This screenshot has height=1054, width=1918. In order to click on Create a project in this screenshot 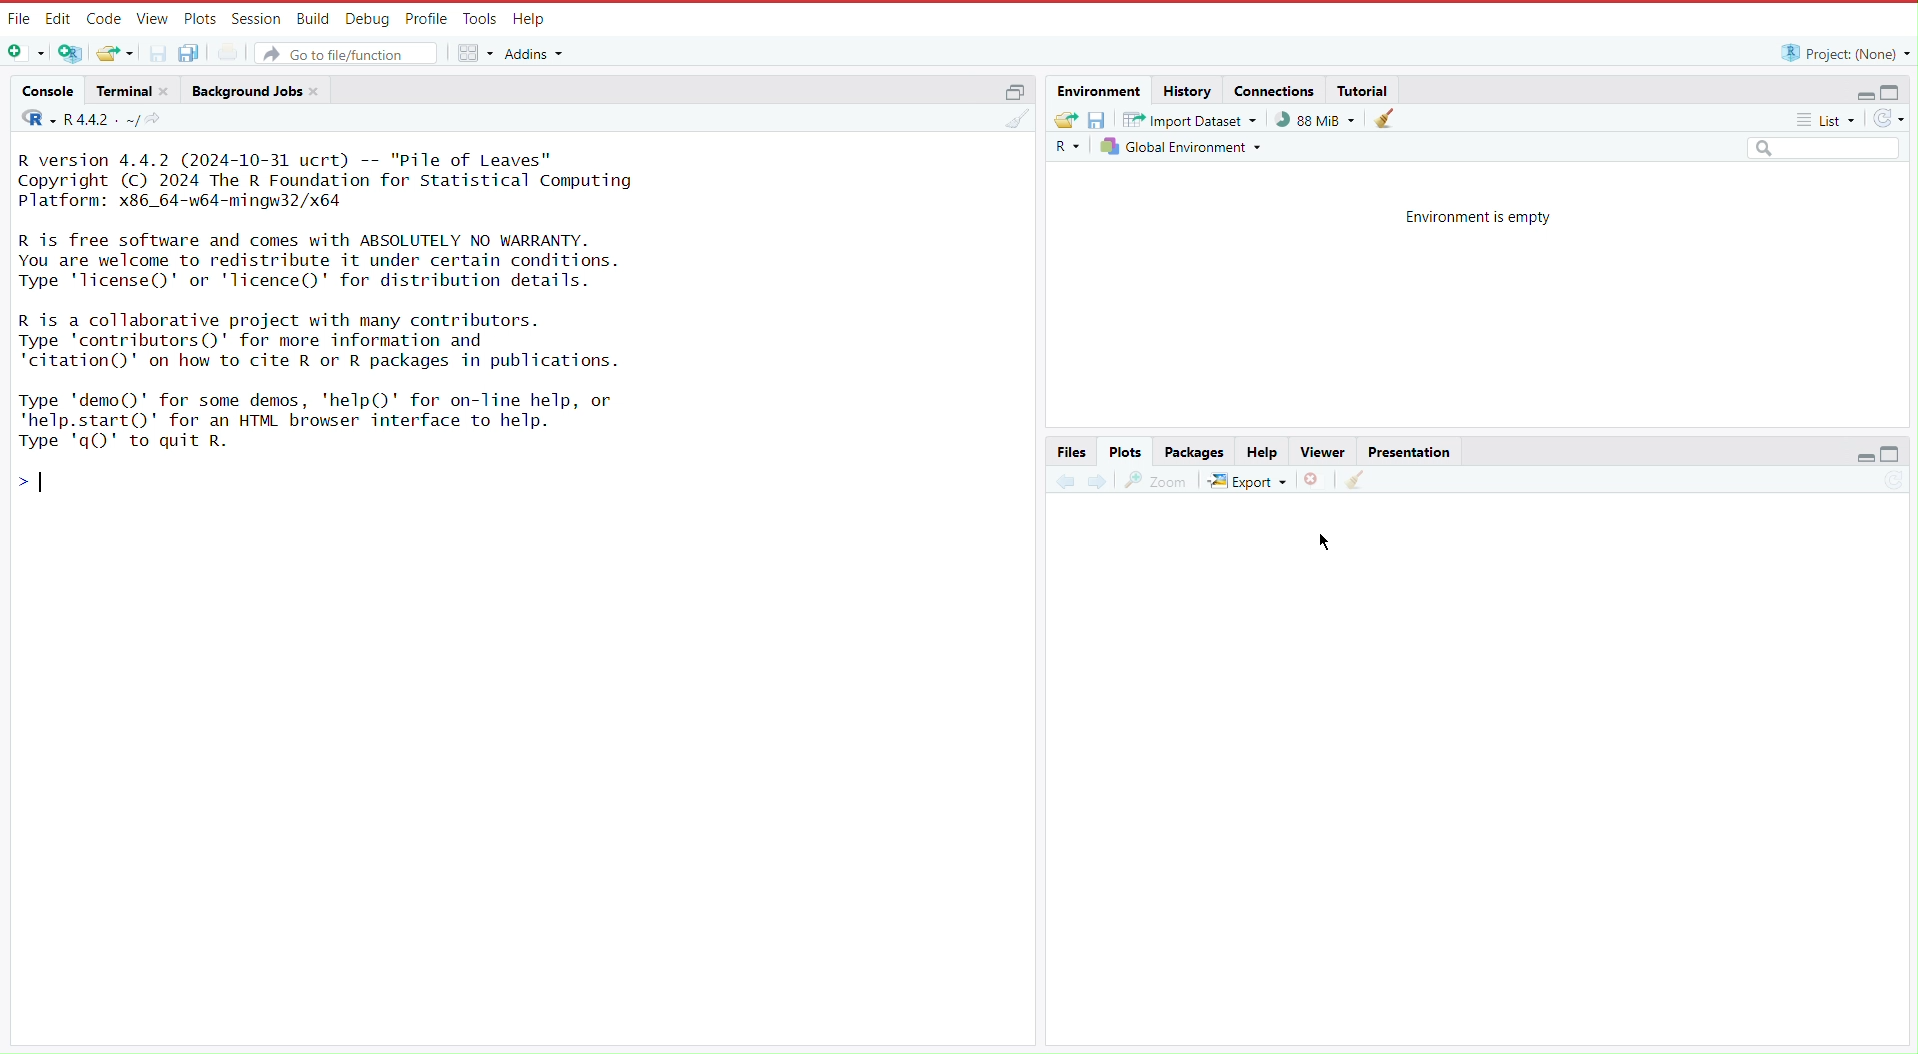, I will do `click(73, 52)`.